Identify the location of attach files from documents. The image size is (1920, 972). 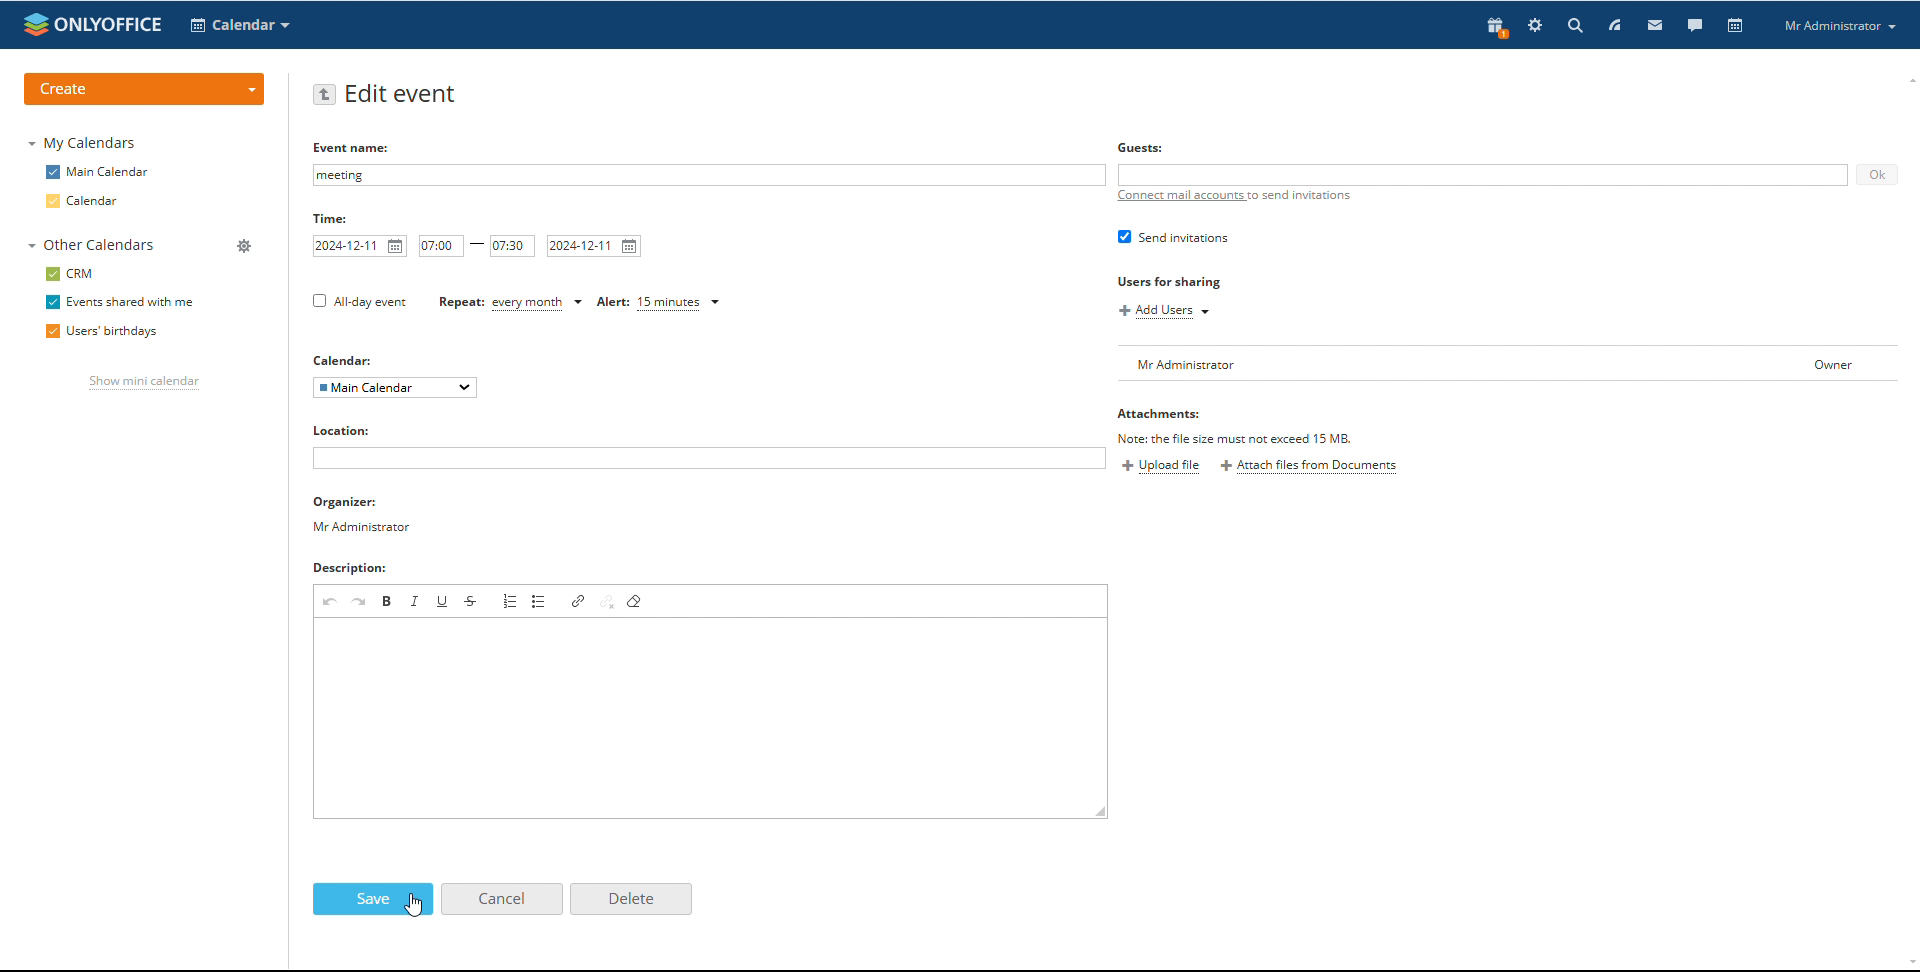
(1309, 467).